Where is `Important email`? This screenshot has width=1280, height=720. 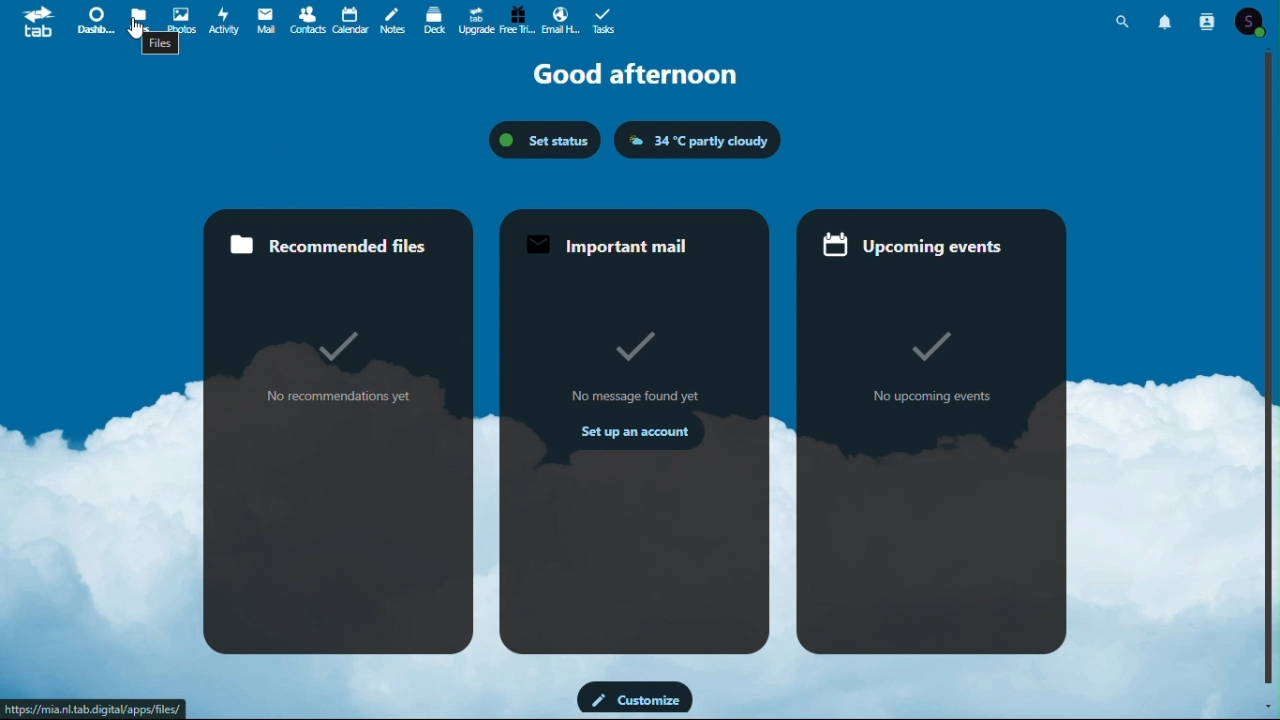
Important email is located at coordinates (638, 431).